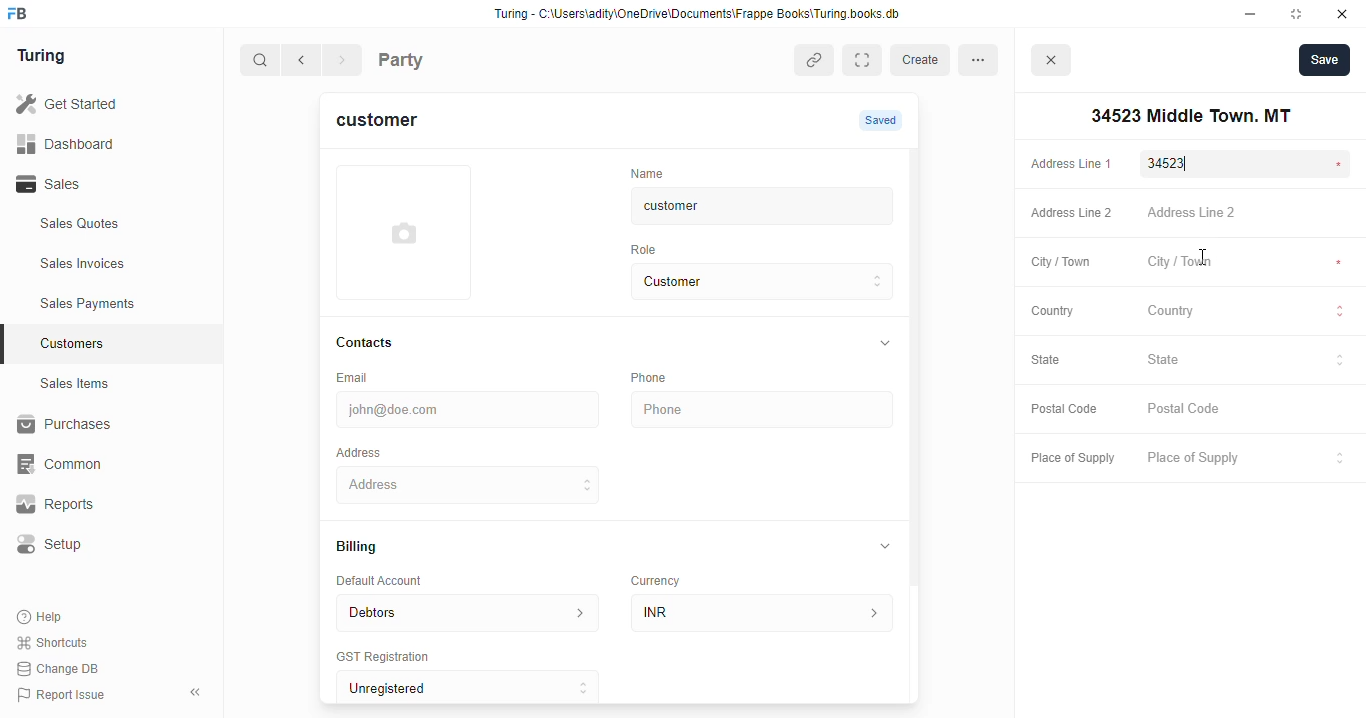 Image resolution: width=1366 pixels, height=718 pixels. Describe the element at coordinates (1248, 313) in the screenshot. I see `Country` at that location.